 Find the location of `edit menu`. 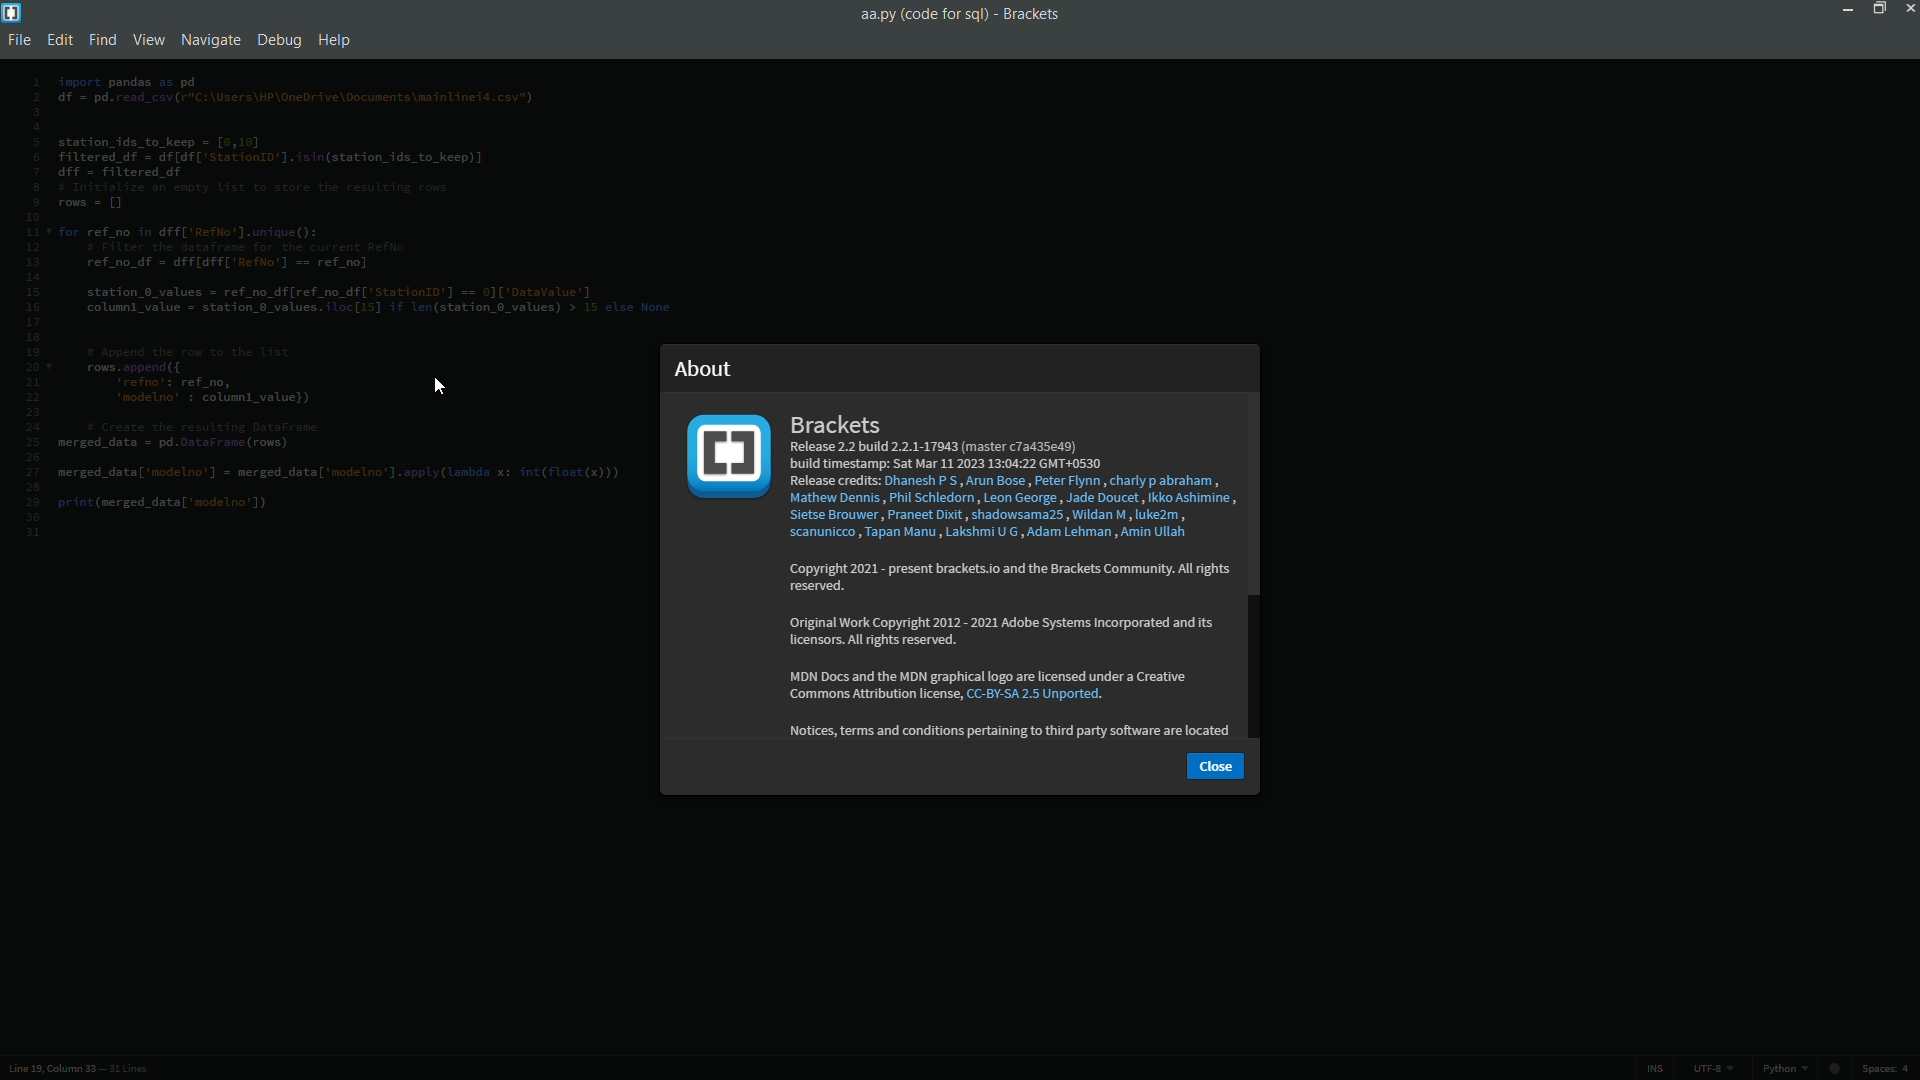

edit menu is located at coordinates (59, 39).